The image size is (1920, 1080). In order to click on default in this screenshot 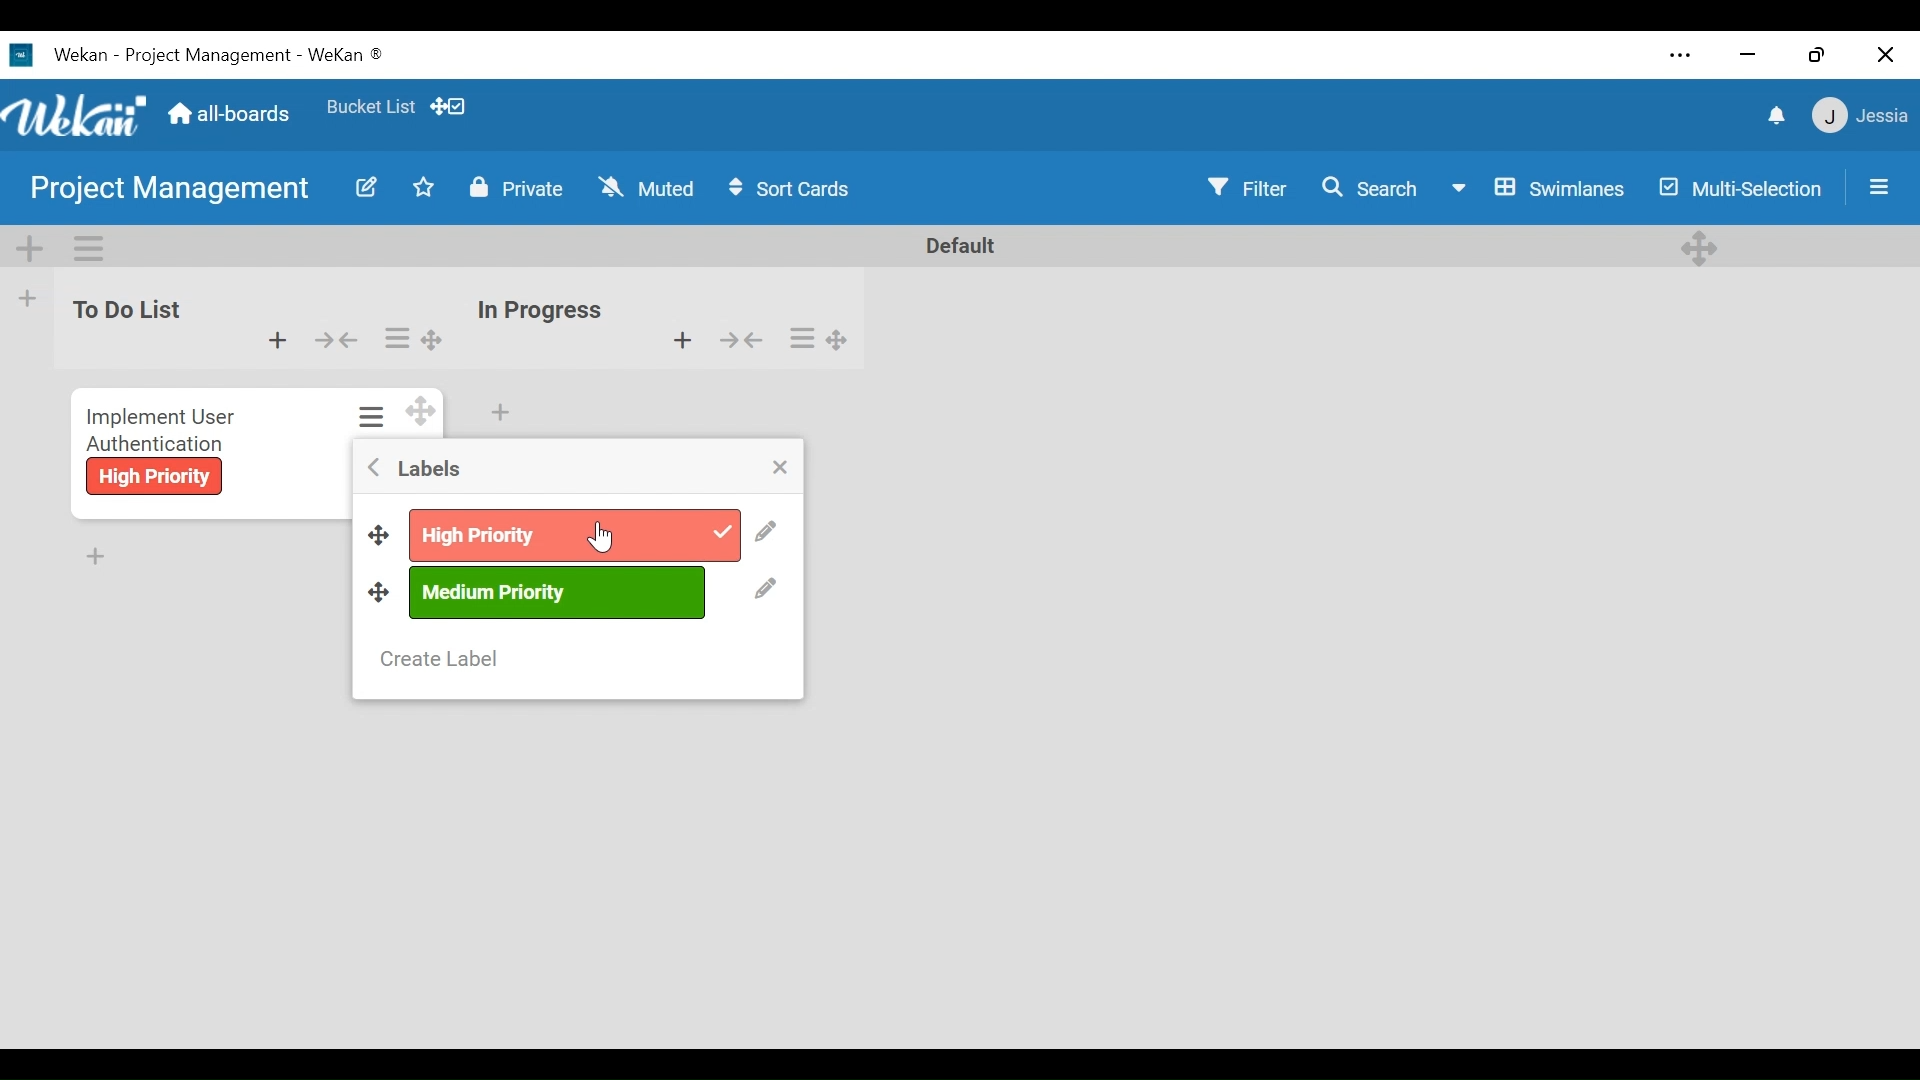, I will do `click(947, 246)`.